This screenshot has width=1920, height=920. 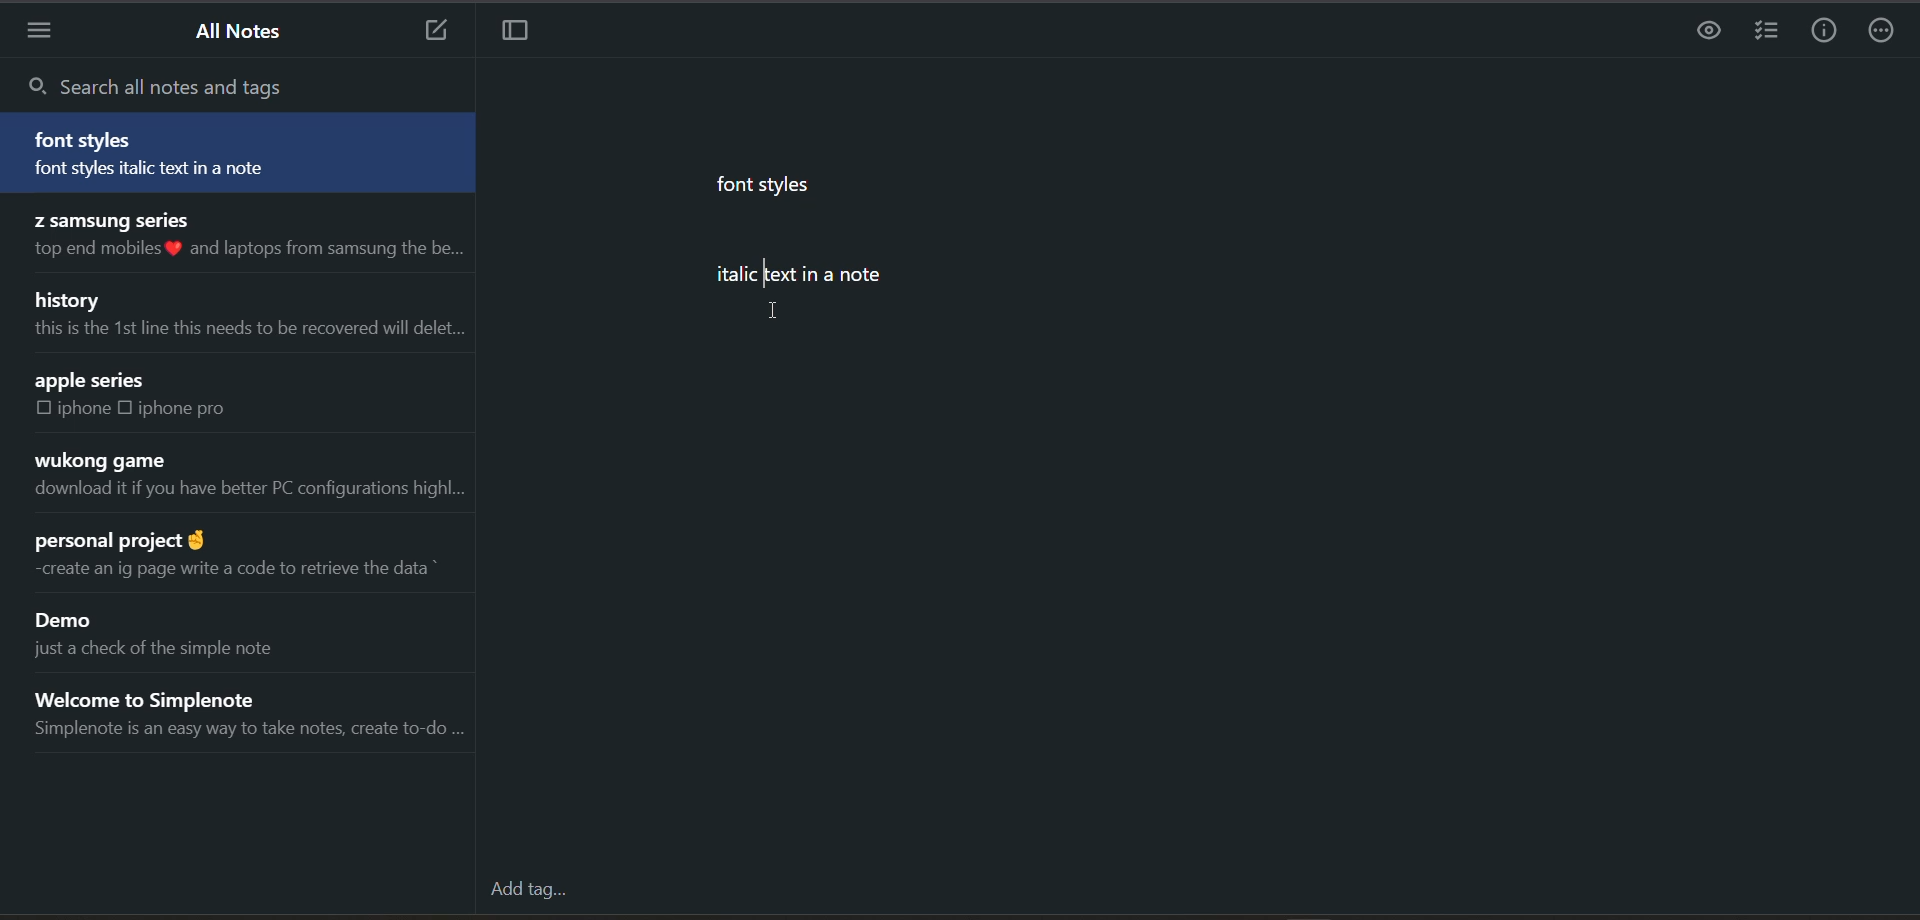 I want to click on data from current note, so click(x=881, y=248).